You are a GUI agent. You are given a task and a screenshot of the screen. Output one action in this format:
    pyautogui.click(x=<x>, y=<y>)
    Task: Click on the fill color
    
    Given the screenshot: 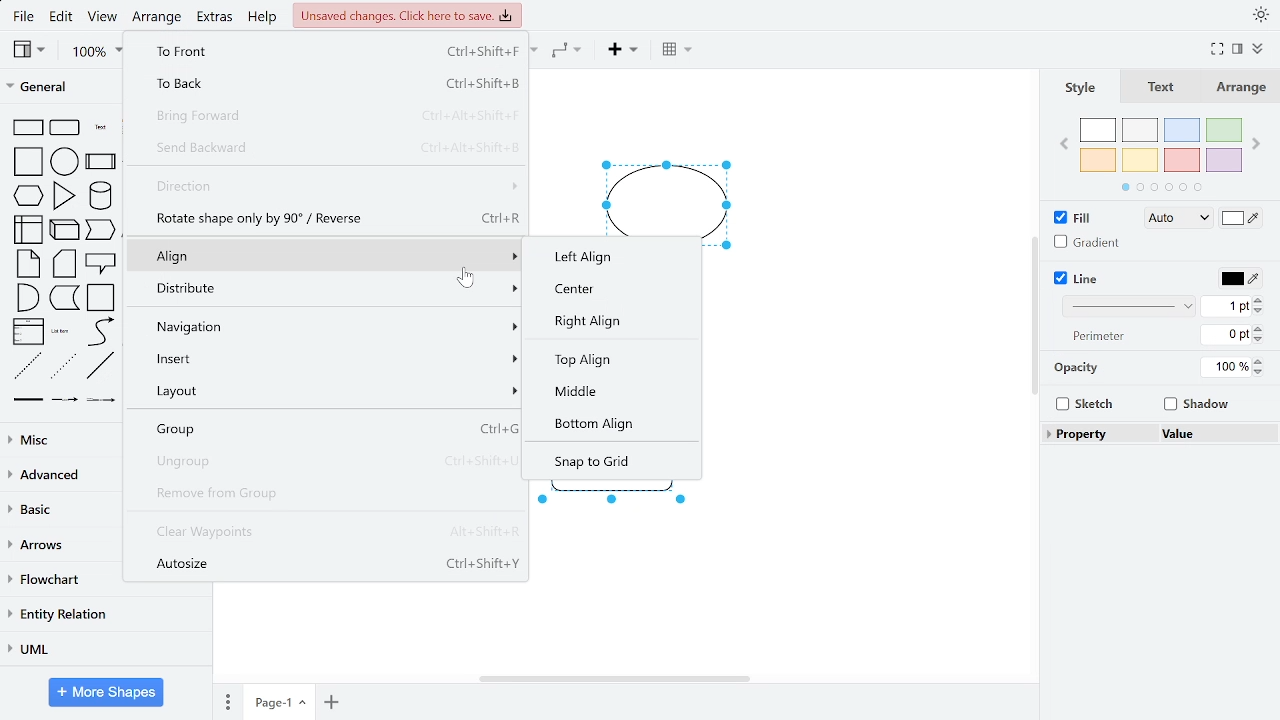 What is the action you would take?
    pyautogui.click(x=1242, y=217)
    